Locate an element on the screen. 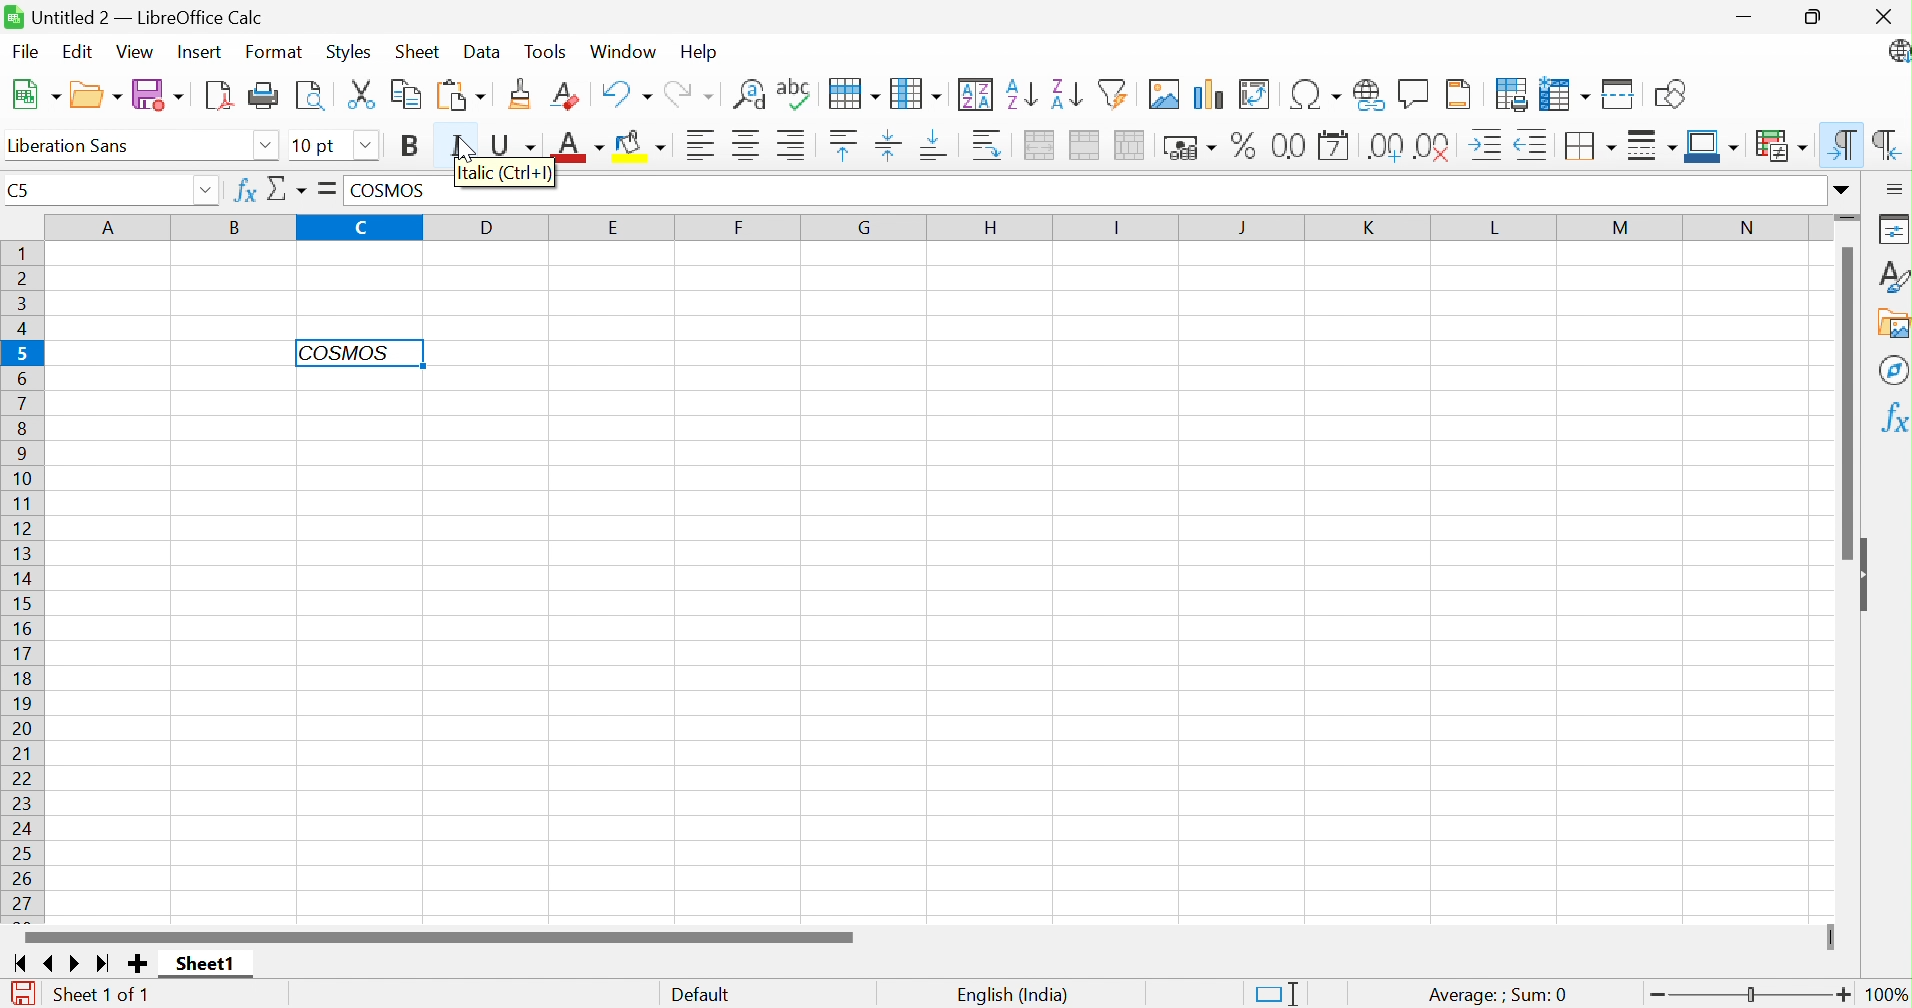 This screenshot has height=1008, width=1912. Styles is located at coordinates (1894, 276).